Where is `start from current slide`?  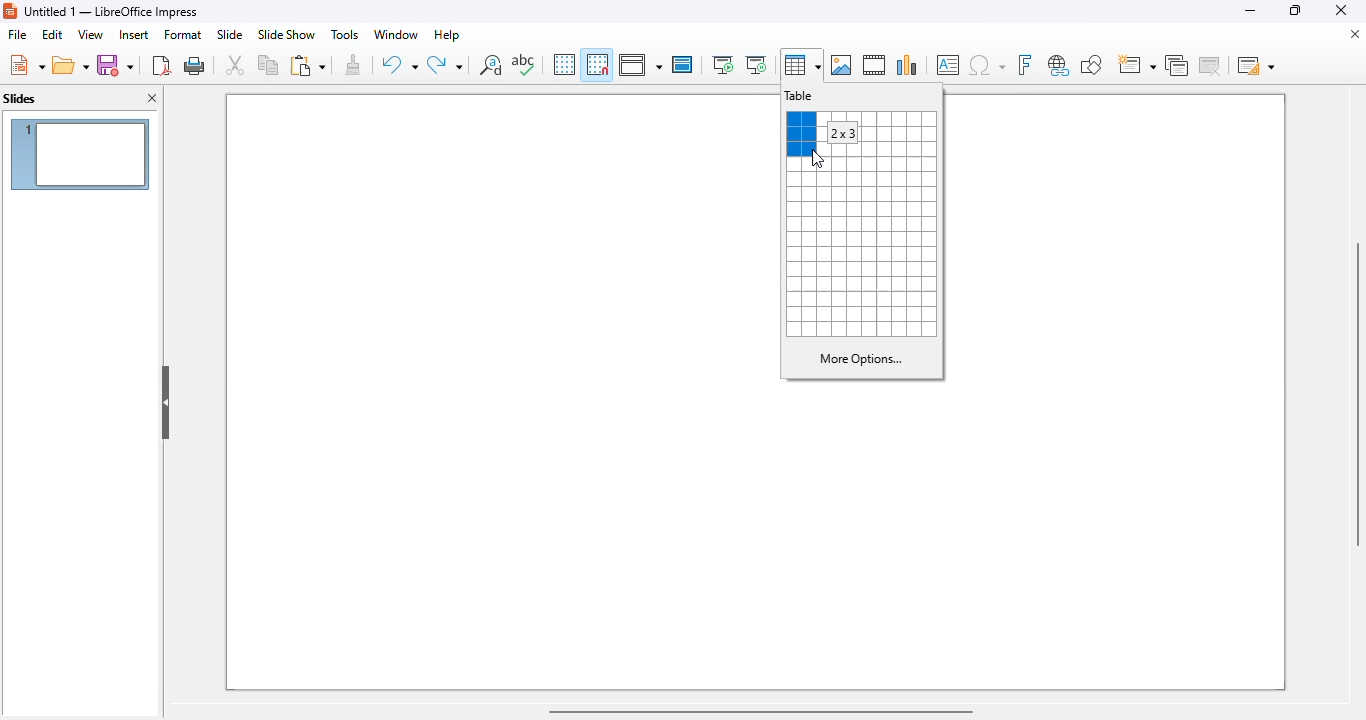 start from current slide is located at coordinates (756, 65).